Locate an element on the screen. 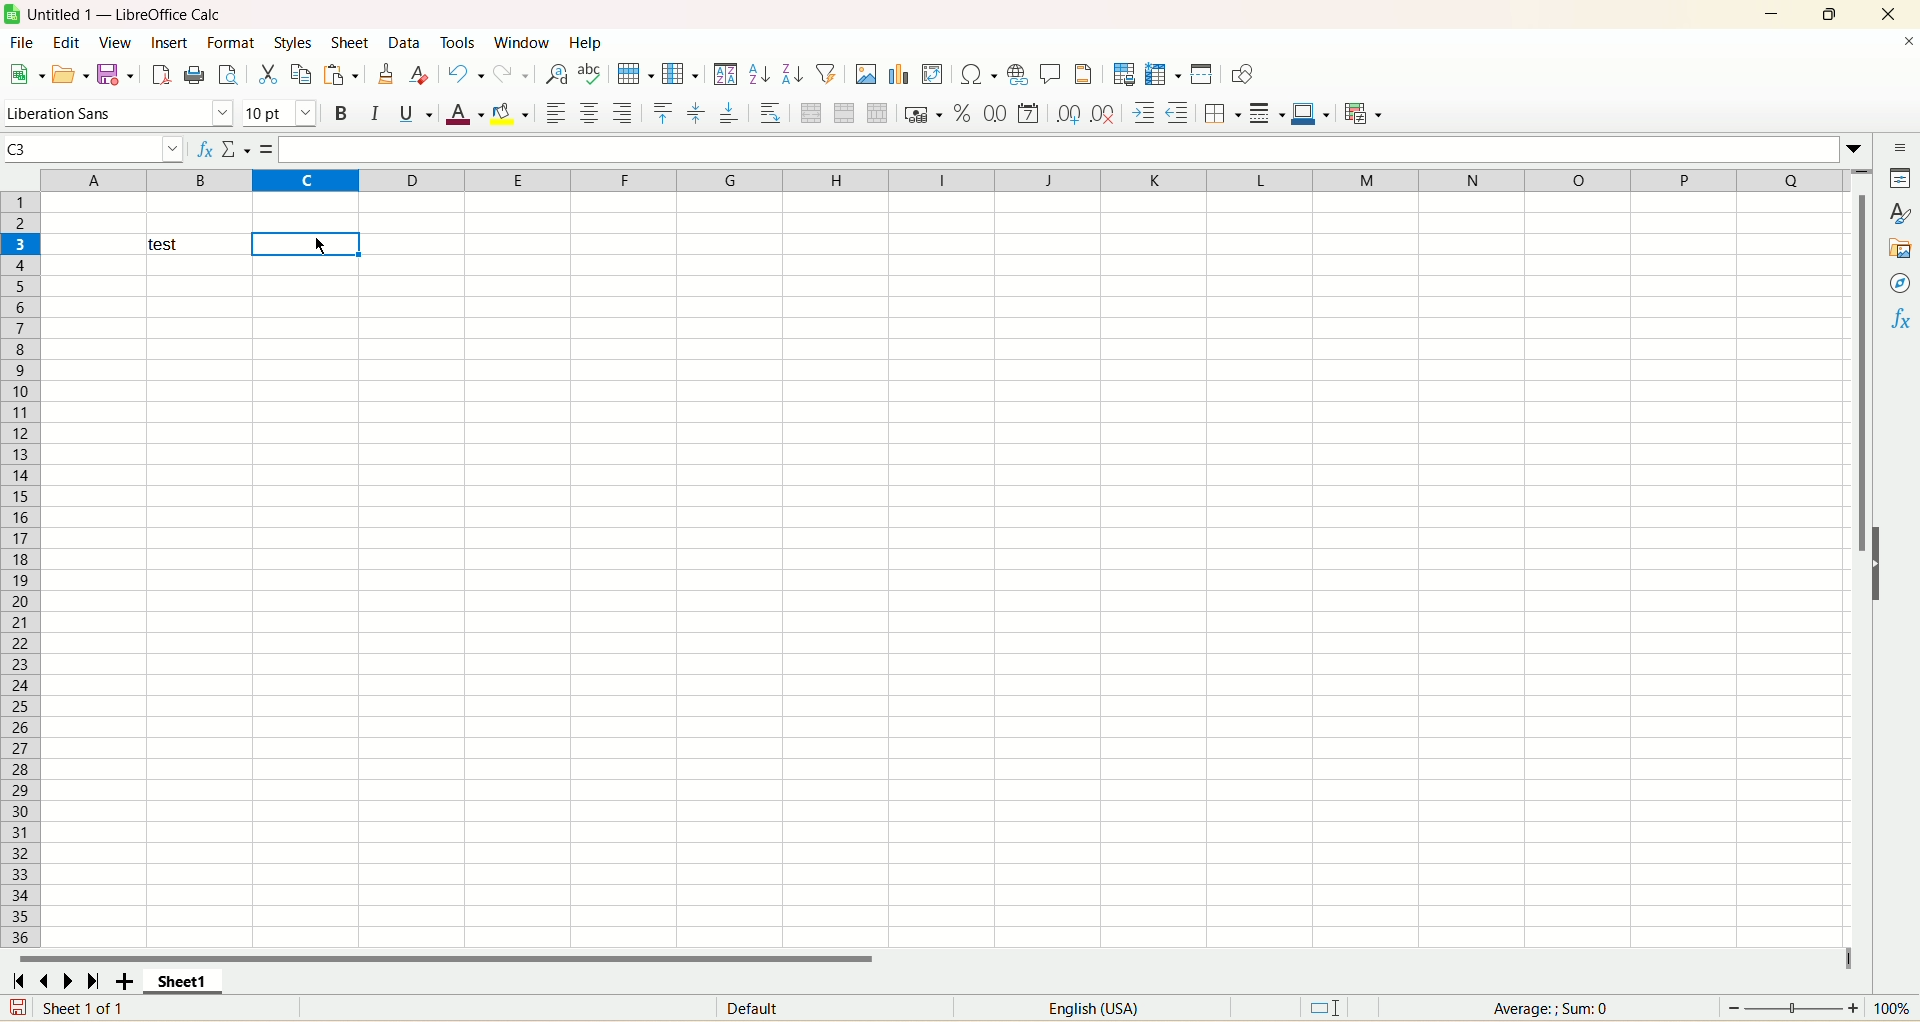 The width and height of the screenshot is (1920, 1022). font size is located at coordinates (280, 114).